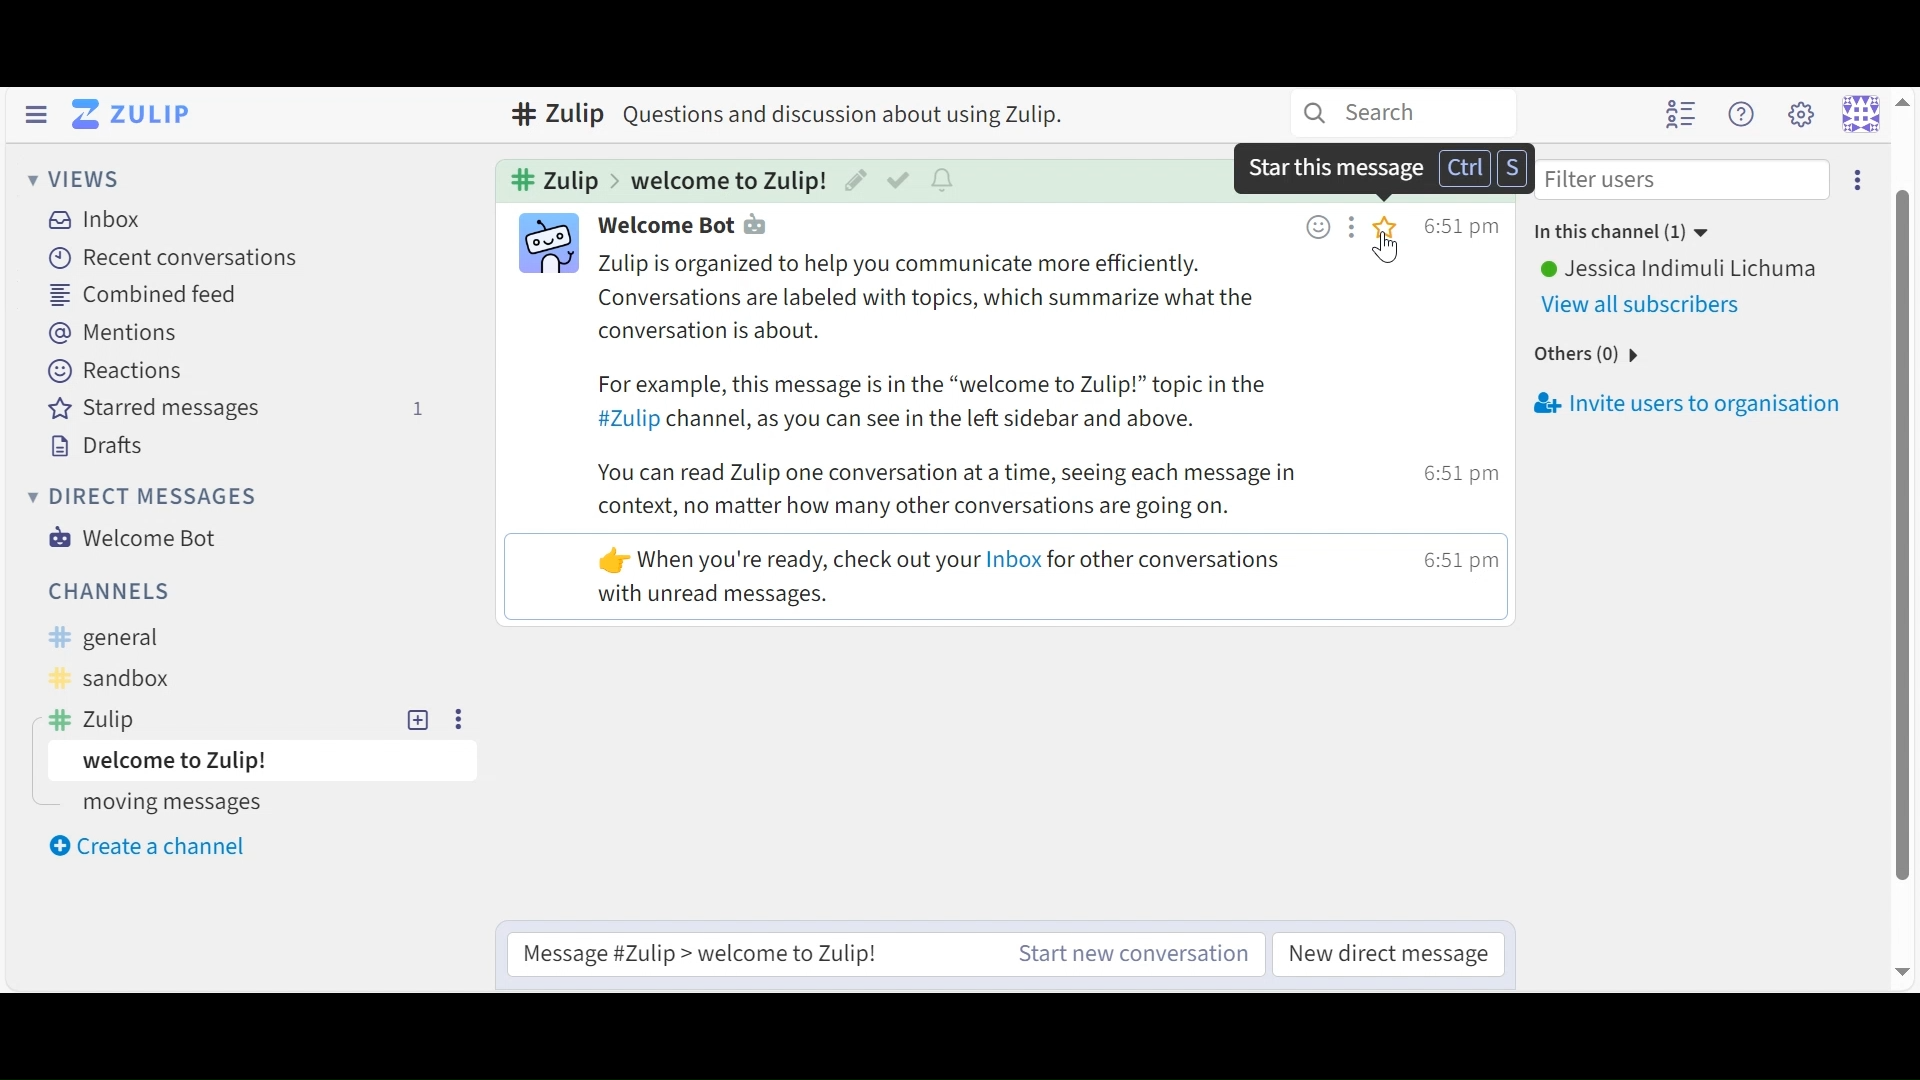 Image resolution: width=1920 pixels, height=1080 pixels. I want to click on Edit Topic, so click(859, 178).